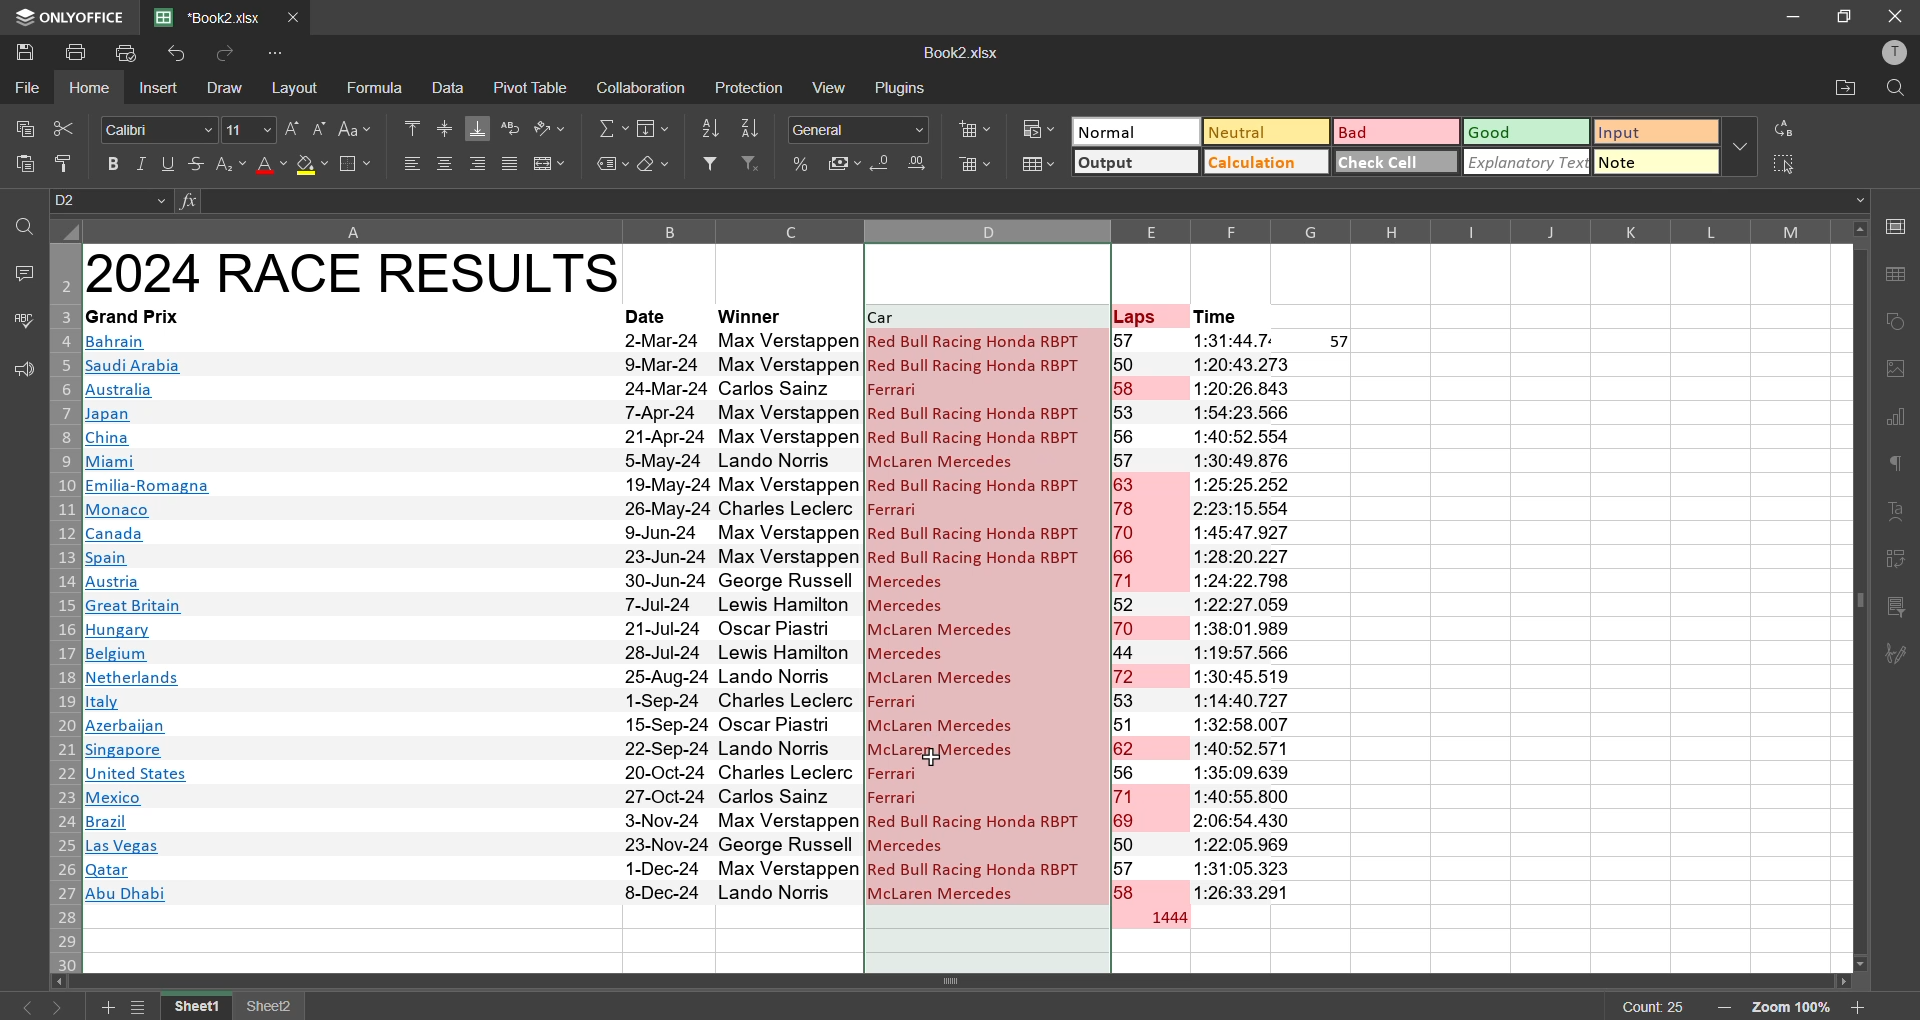 The height and width of the screenshot is (1020, 1920). What do you see at coordinates (1133, 165) in the screenshot?
I see `output` at bounding box center [1133, 165].